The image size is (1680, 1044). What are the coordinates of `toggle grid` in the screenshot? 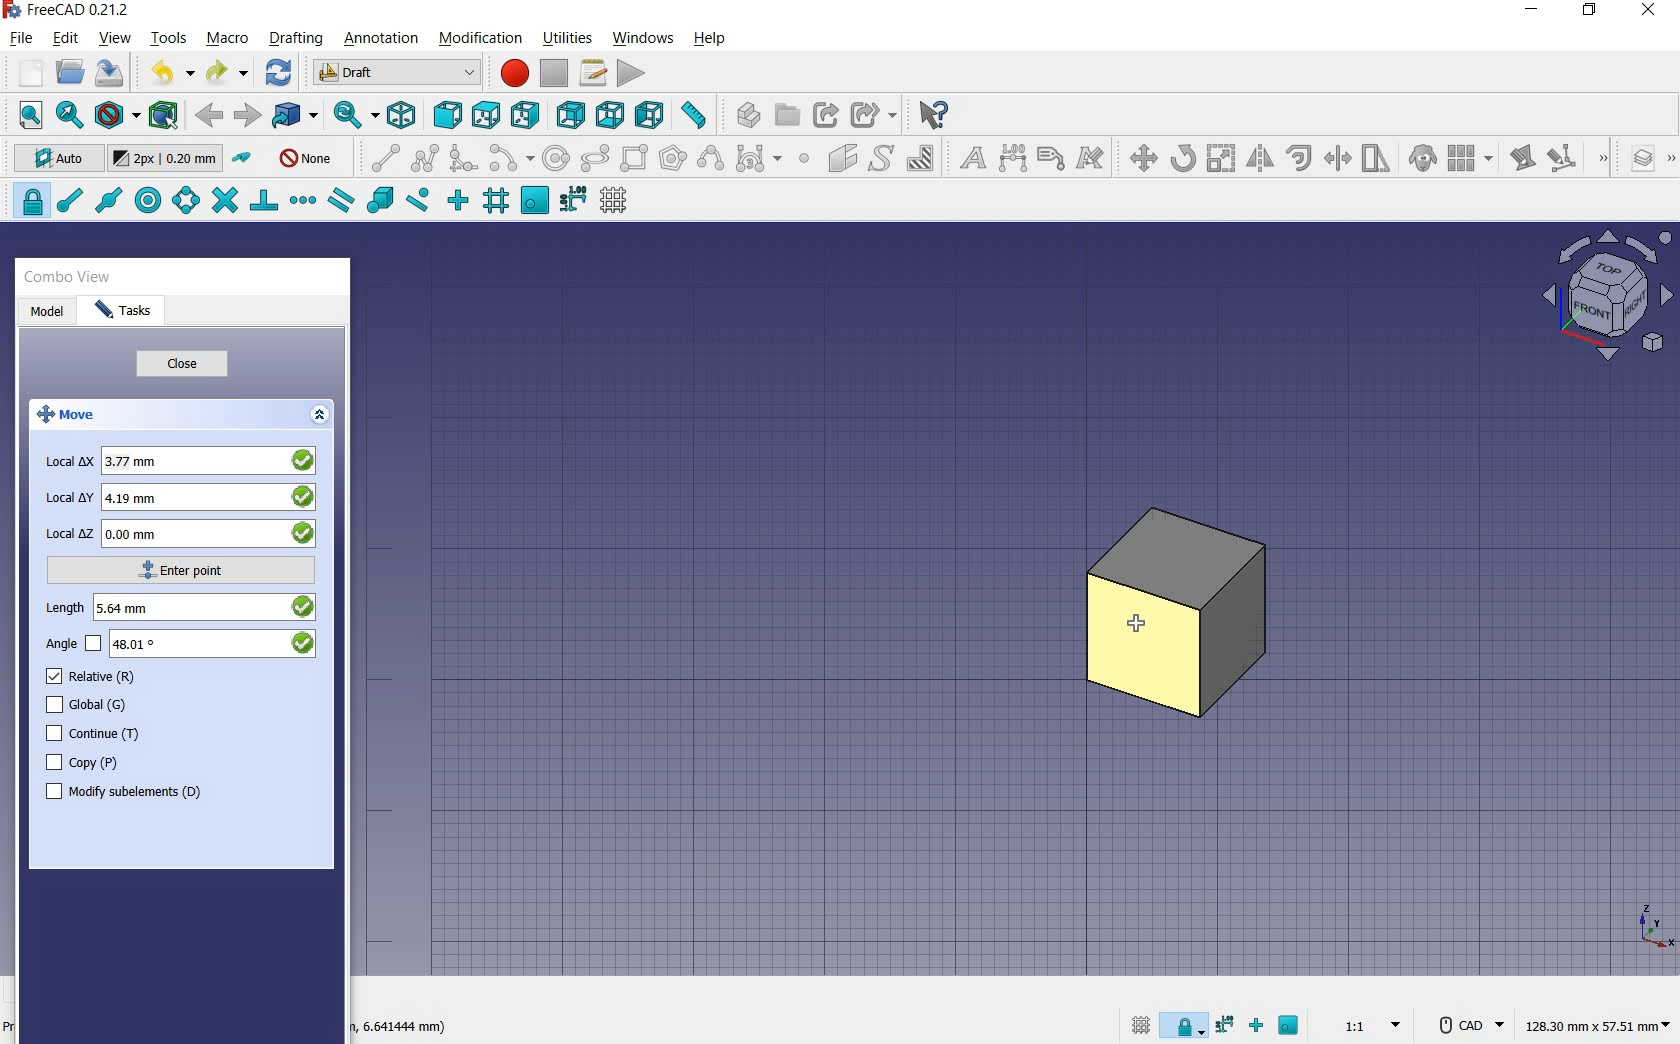 It's located at (1141, 1027).